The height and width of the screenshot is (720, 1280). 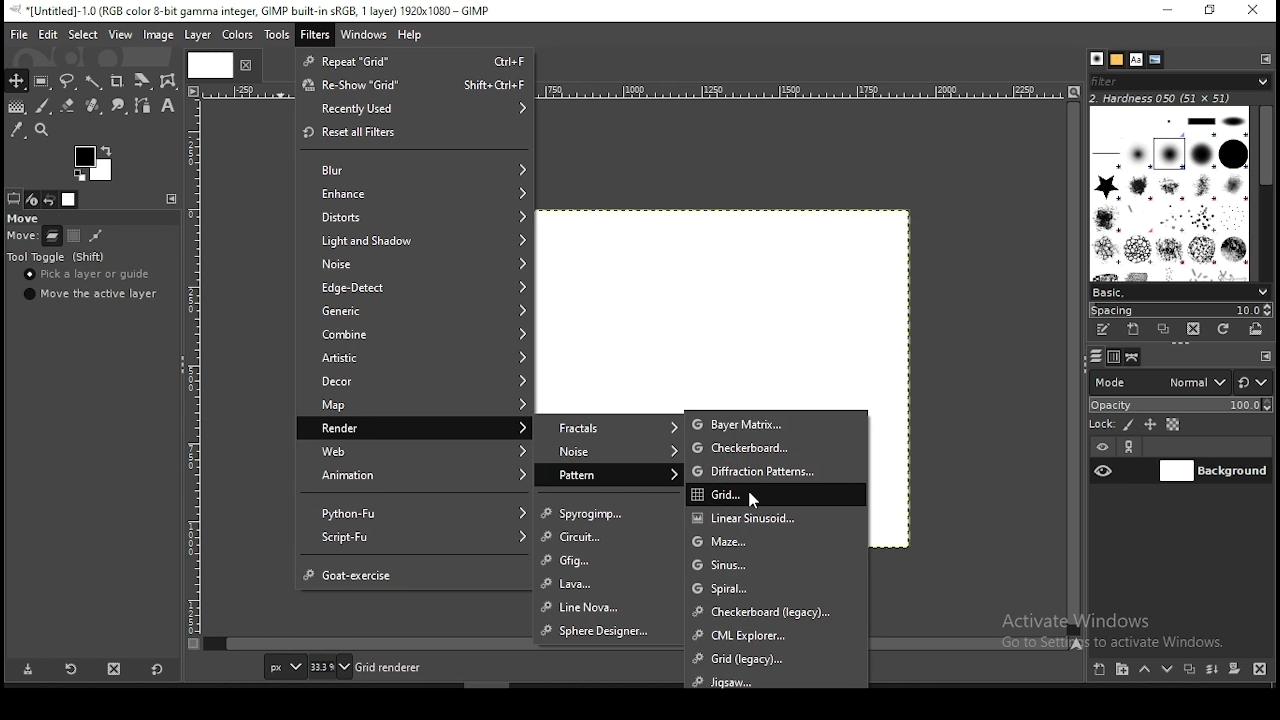 I want to click on scroll bar, so click(x=1266, y=193).